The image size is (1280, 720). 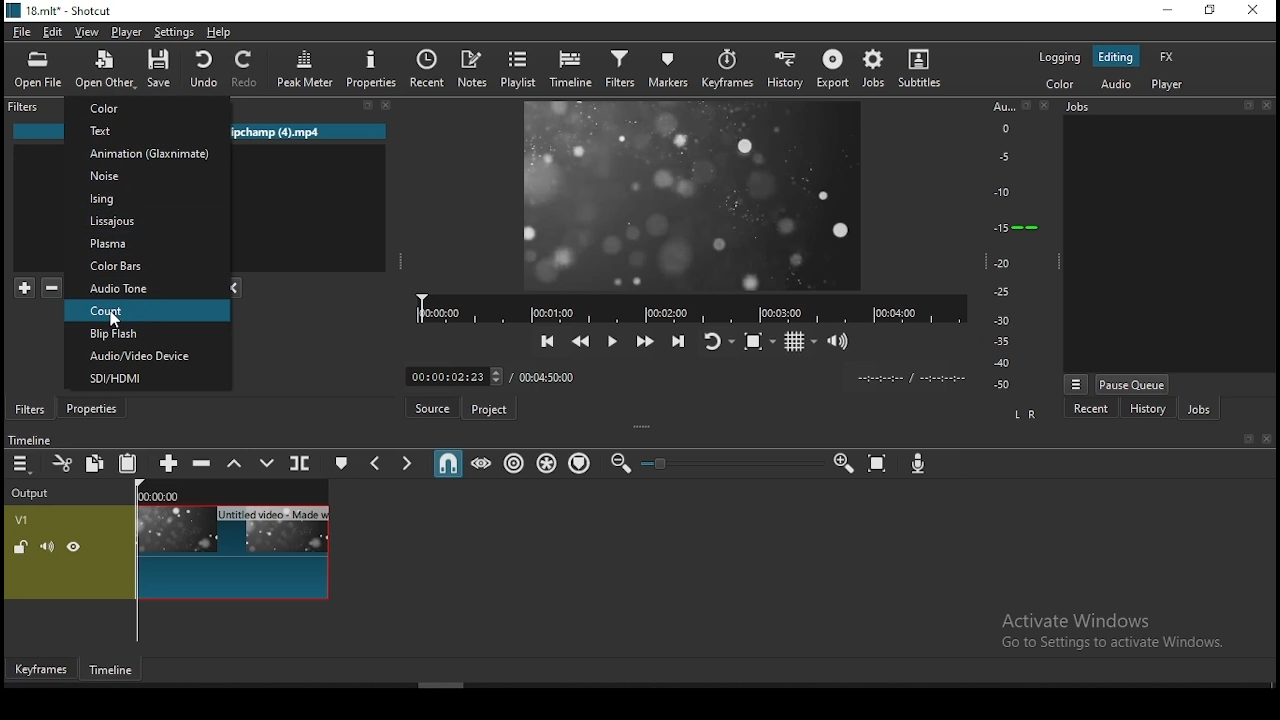 I want to click on scroll bar, so click(x=462, y=683).